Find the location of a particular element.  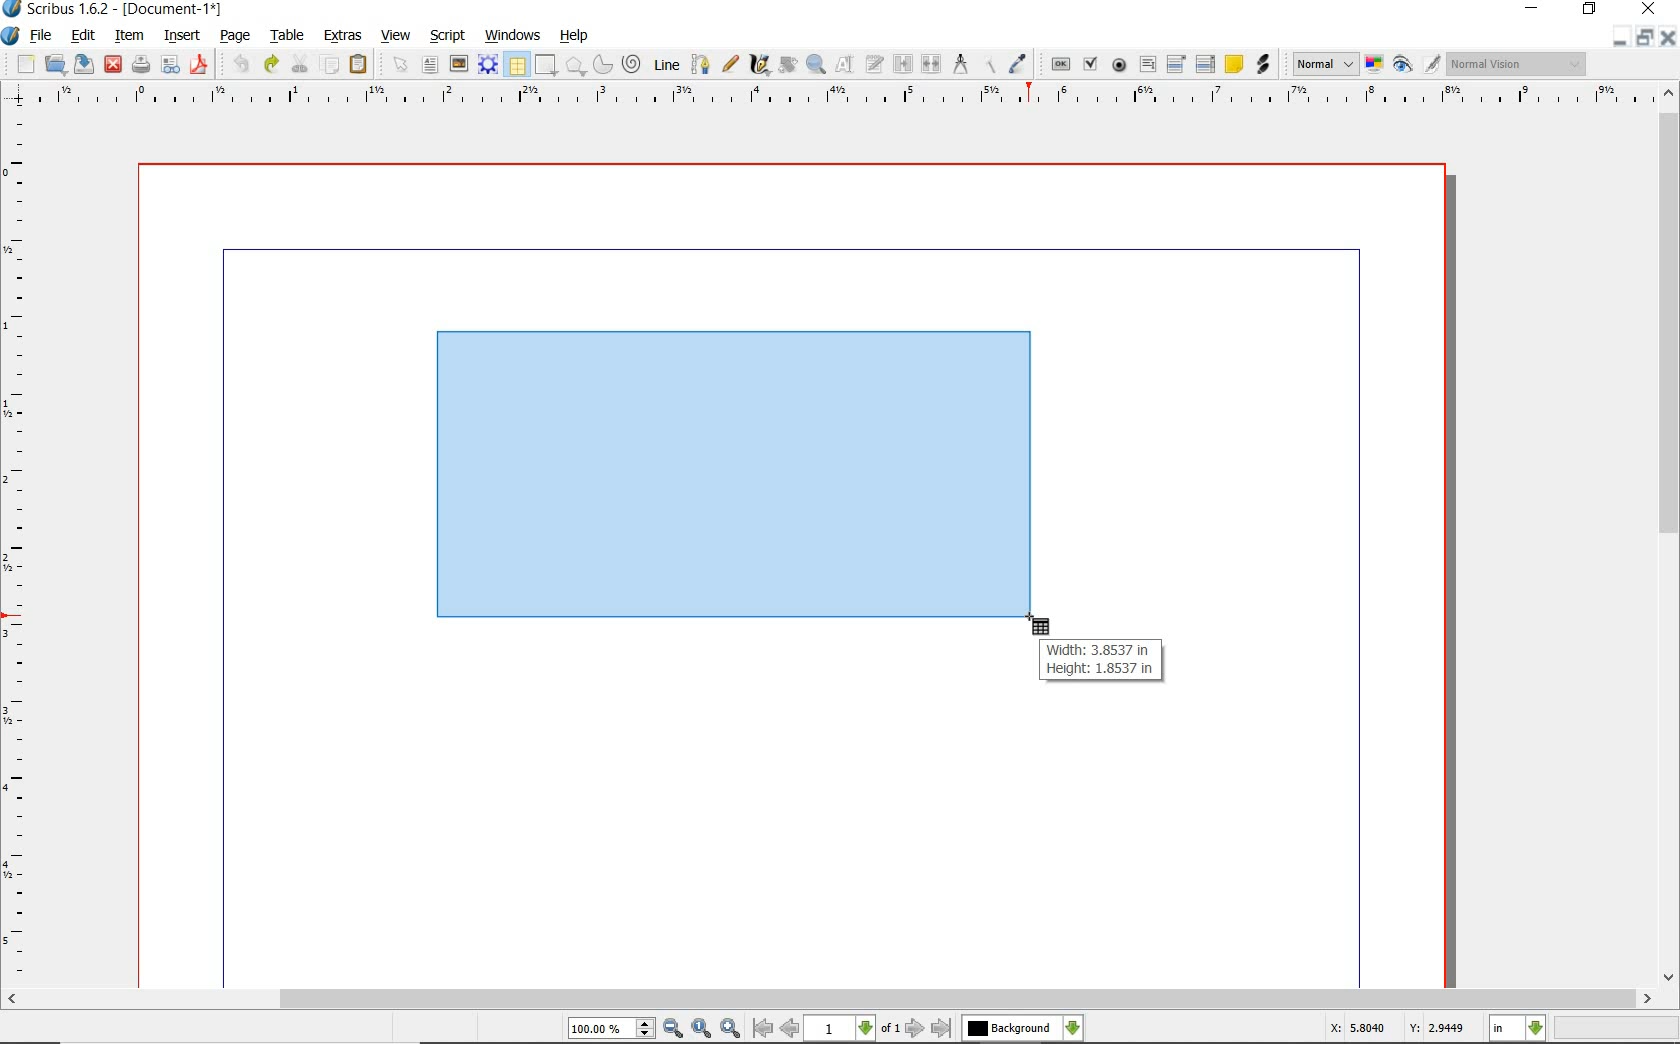

view  is located at coordinates (399, 36).